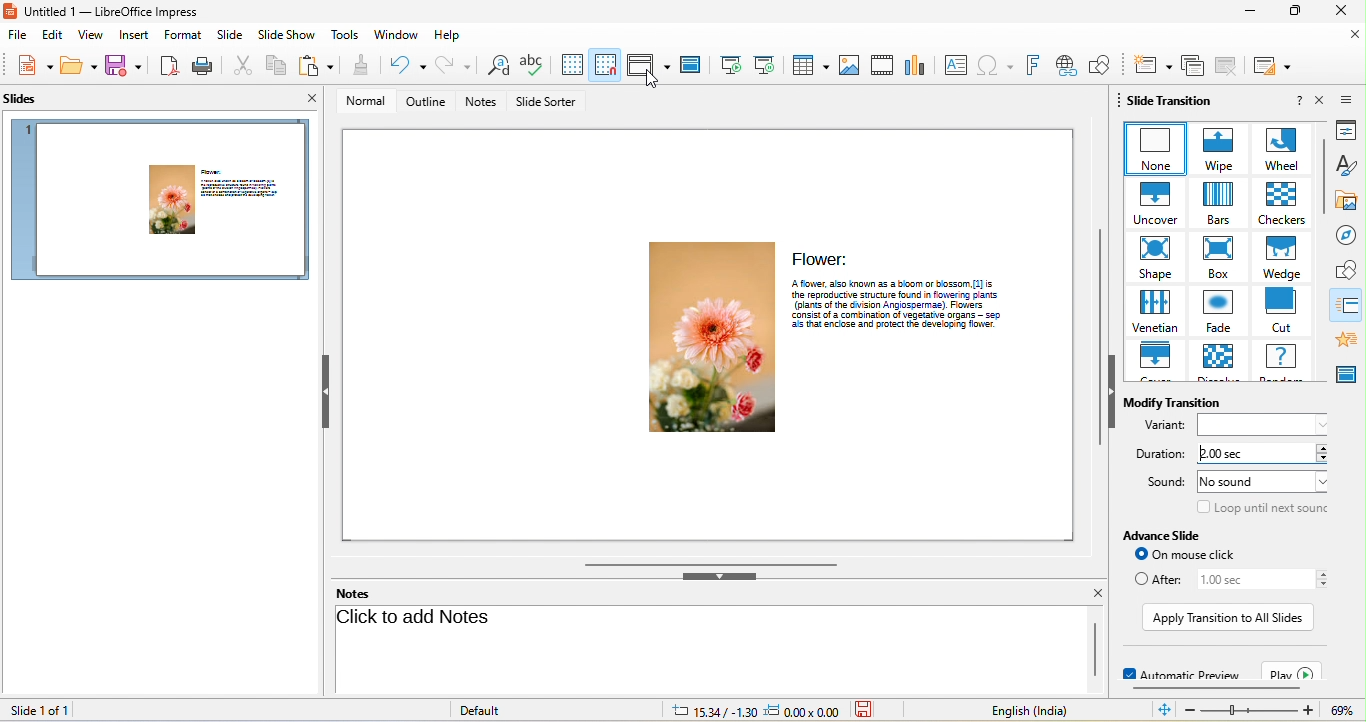 The width and height of the screenshot is (1366, 722). Describe the element at coordinates (1325, 585) in the screenshot. I see `decrease` at that location.